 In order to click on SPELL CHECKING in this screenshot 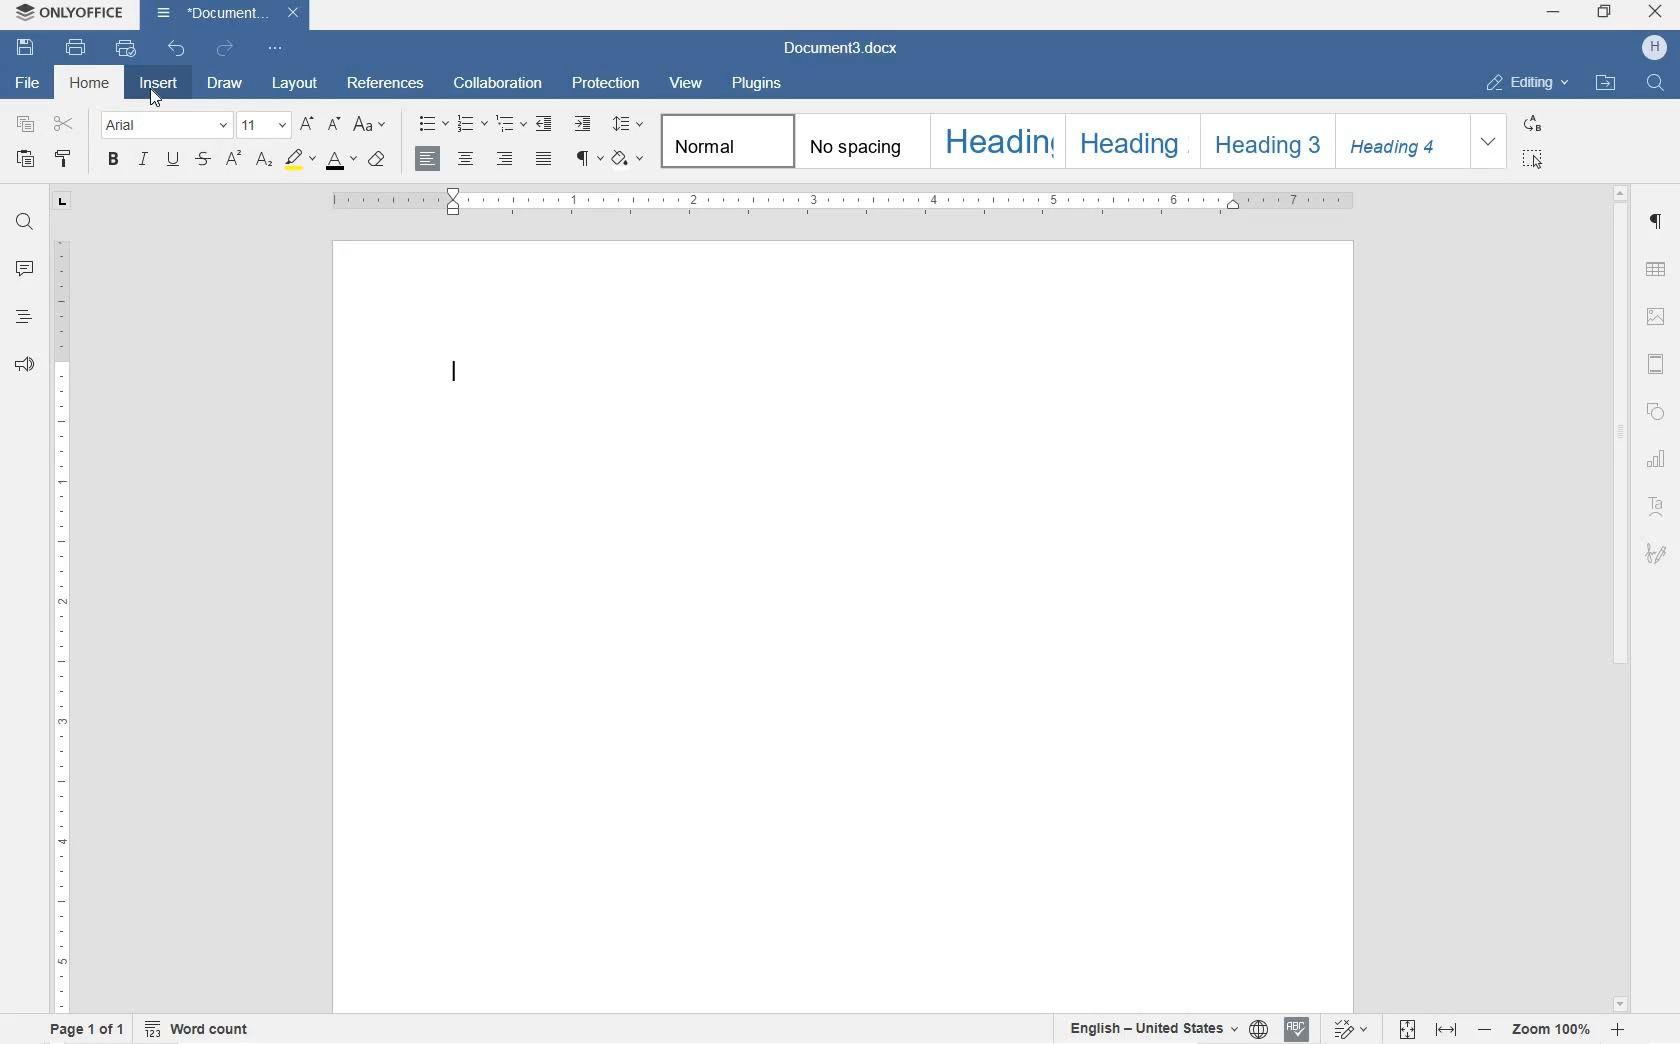, I will do `click(1295, 1030)`.